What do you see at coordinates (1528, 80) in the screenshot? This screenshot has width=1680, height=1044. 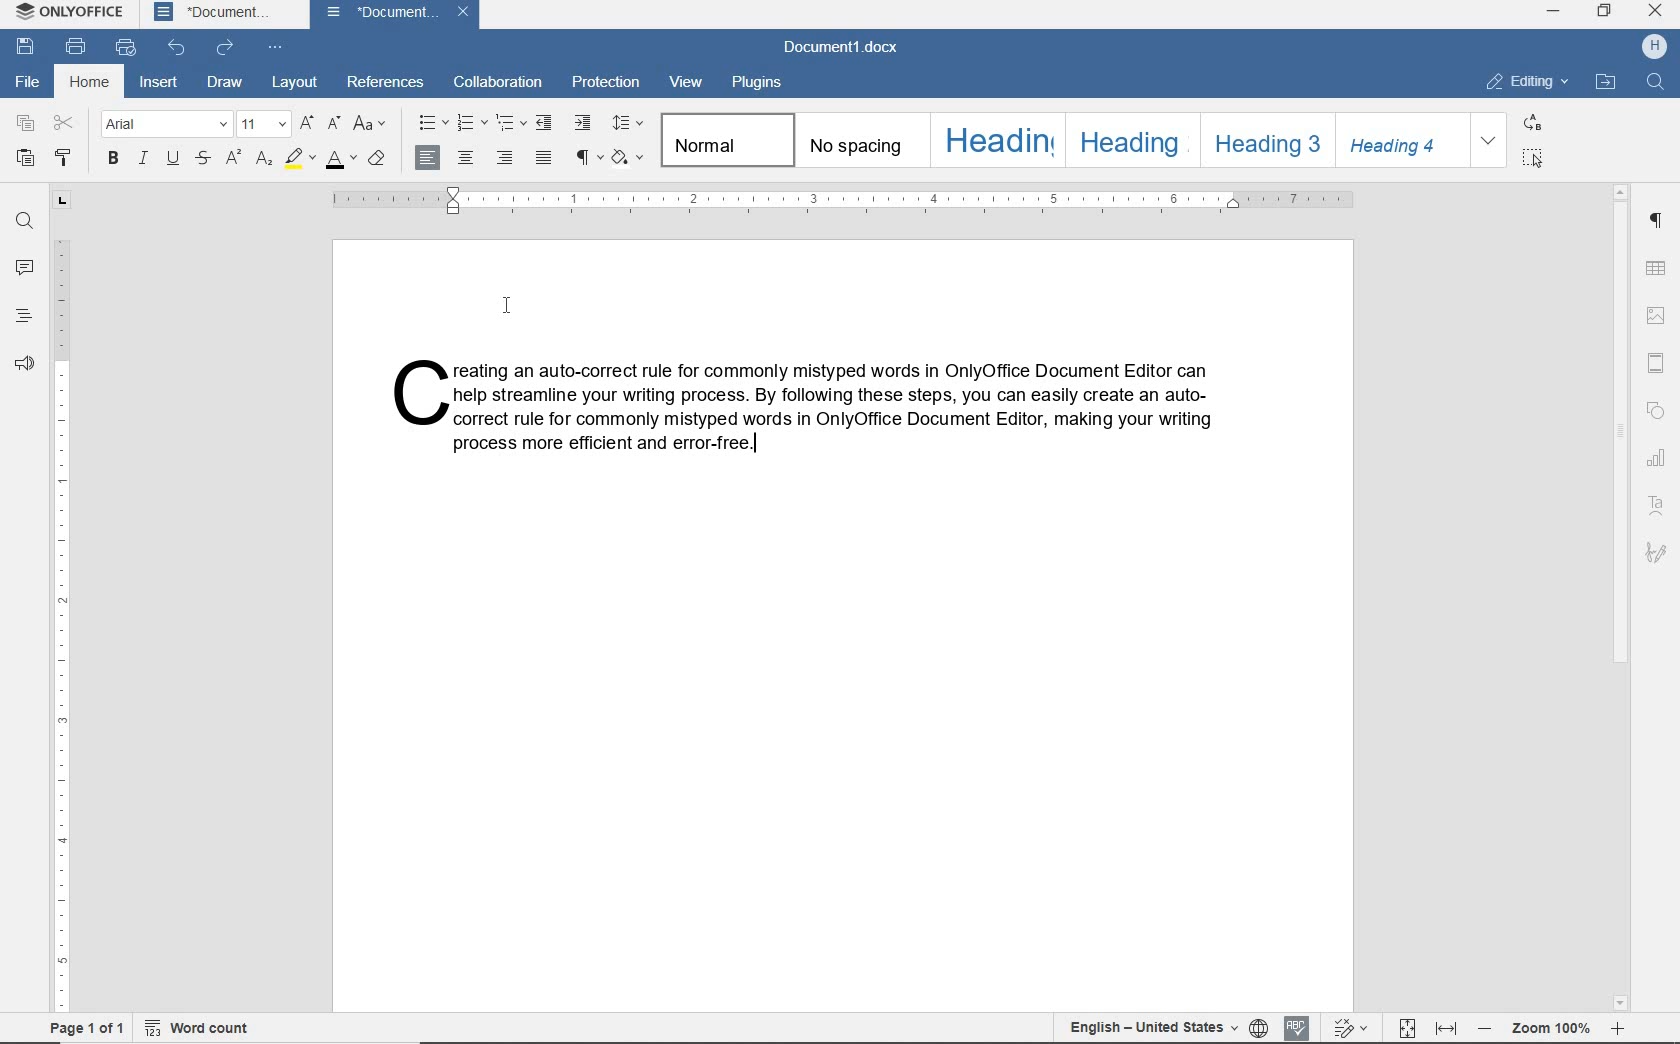 I see `EDITING` at bounding box center [1528, 80].